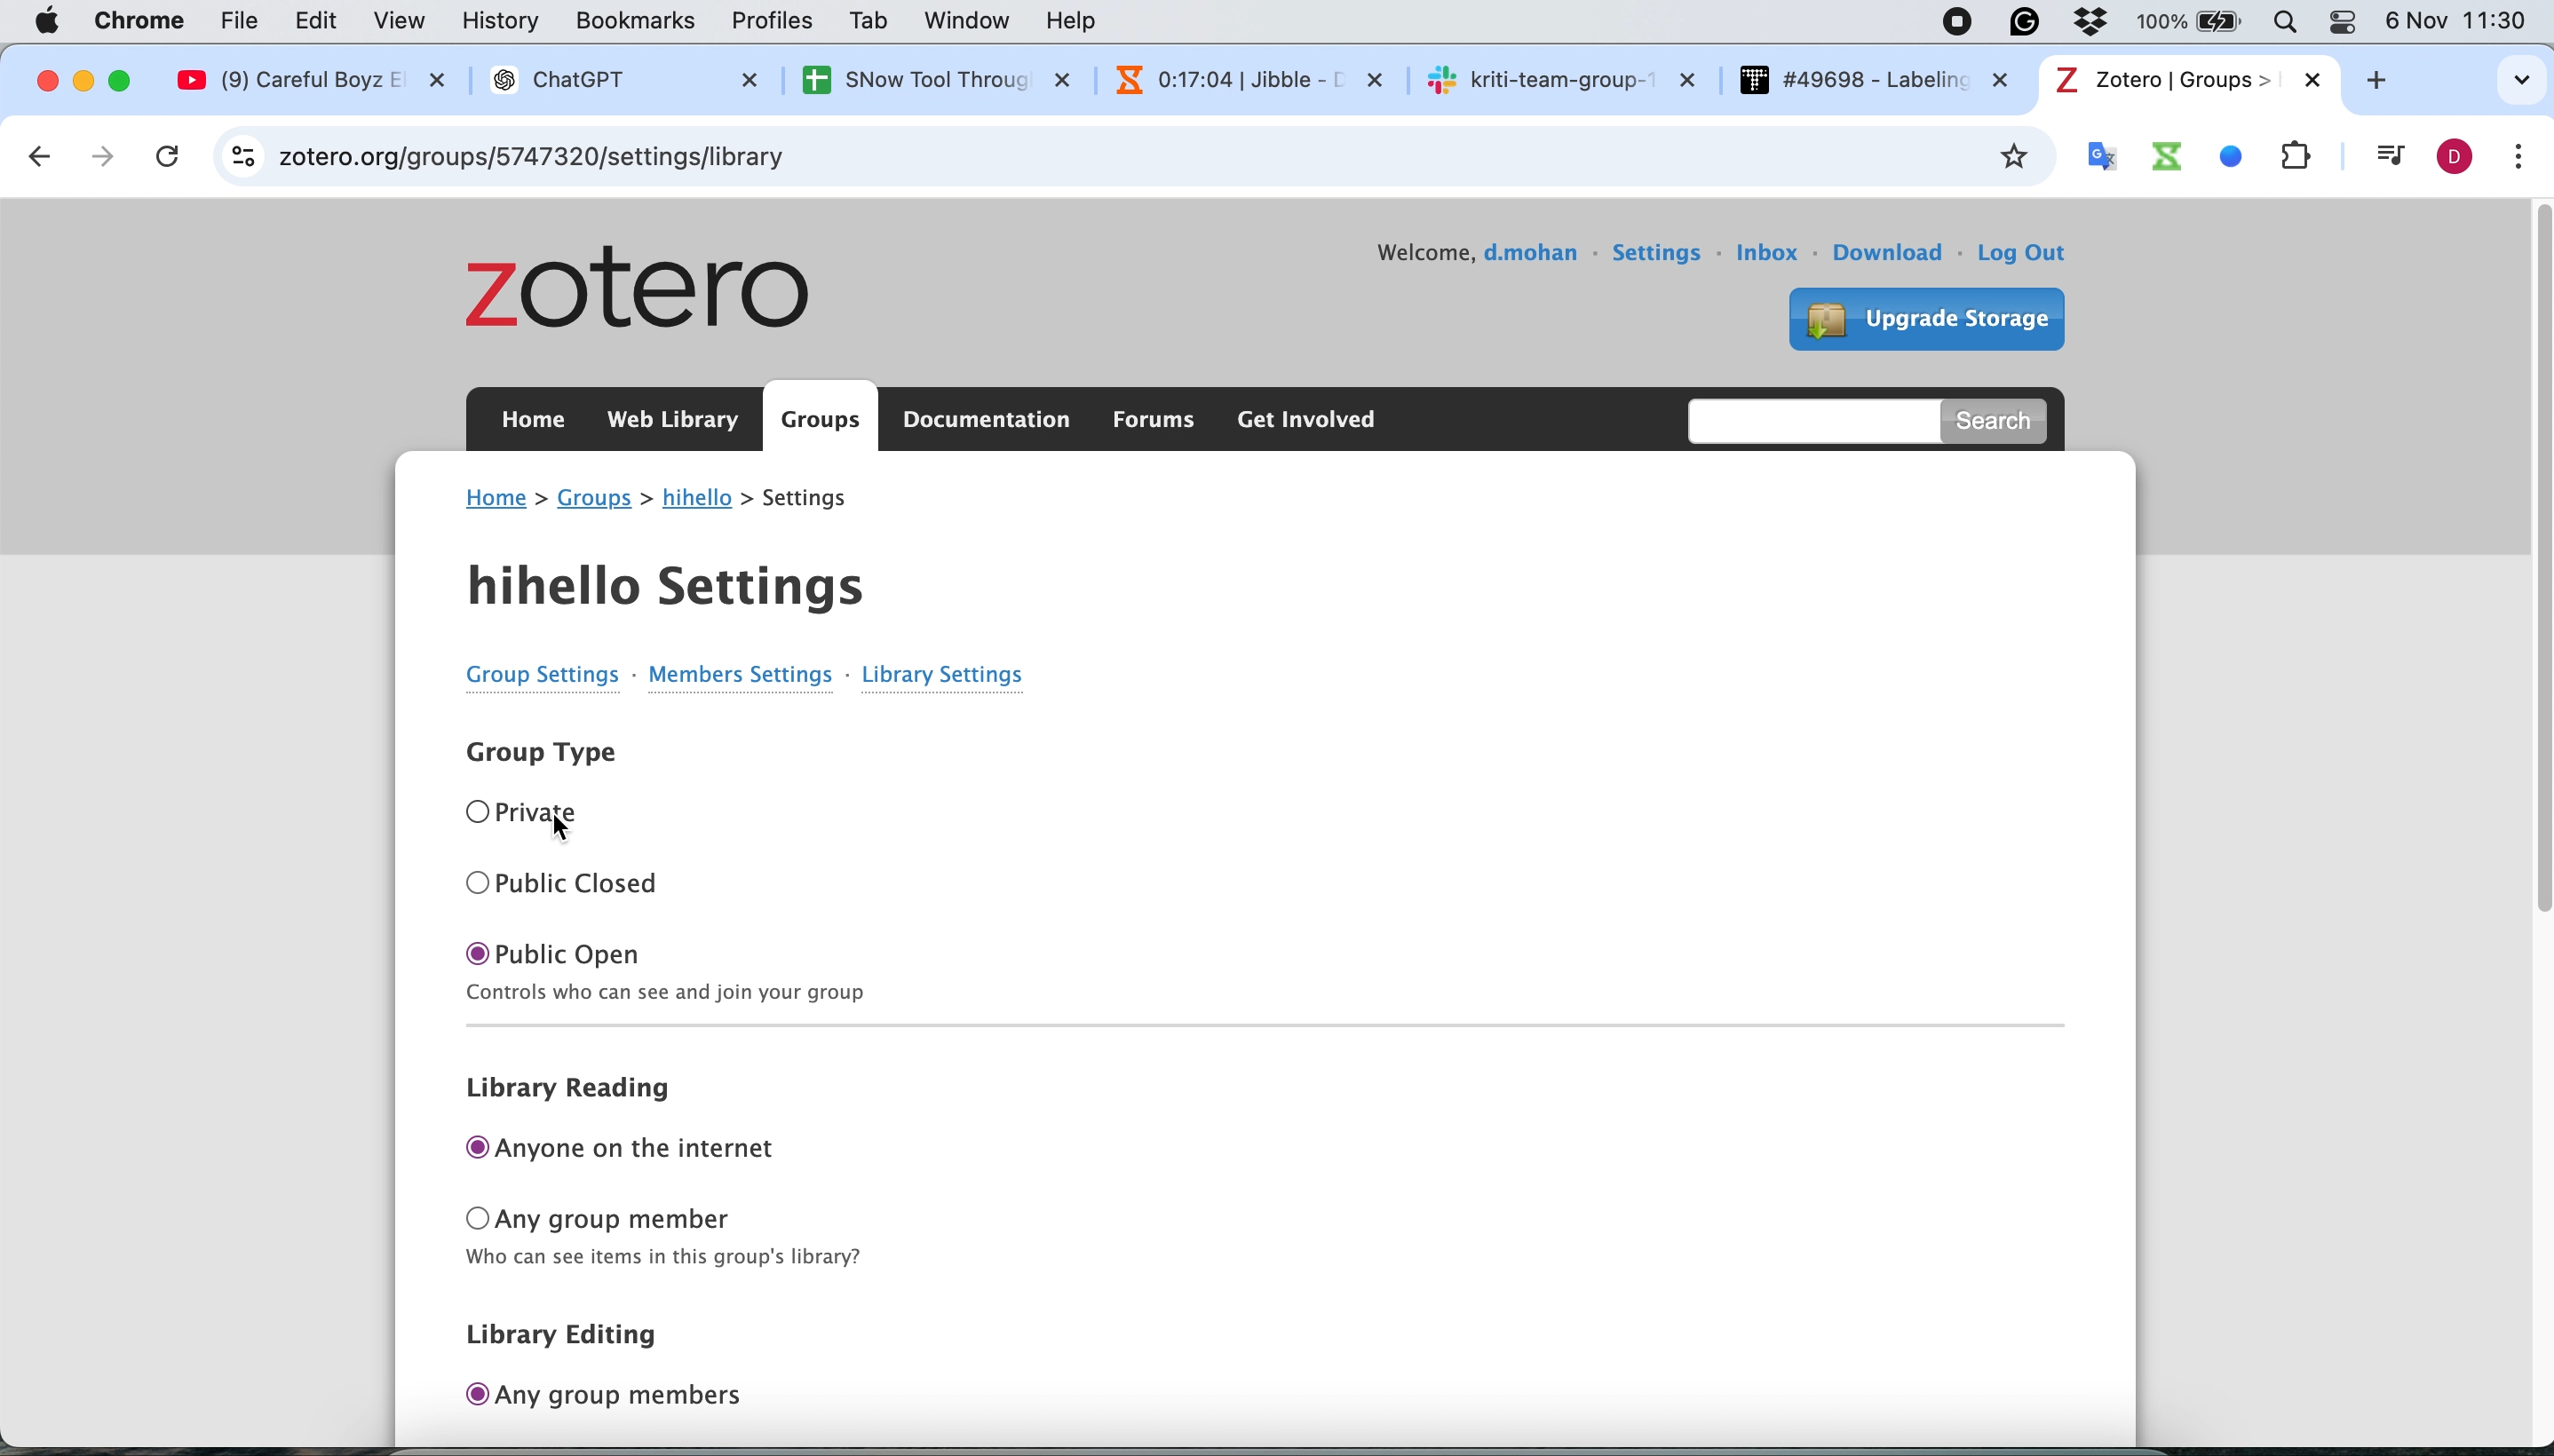 This screenshot has height=1456, width=2554. I want to click on web library, so click(677, 420).